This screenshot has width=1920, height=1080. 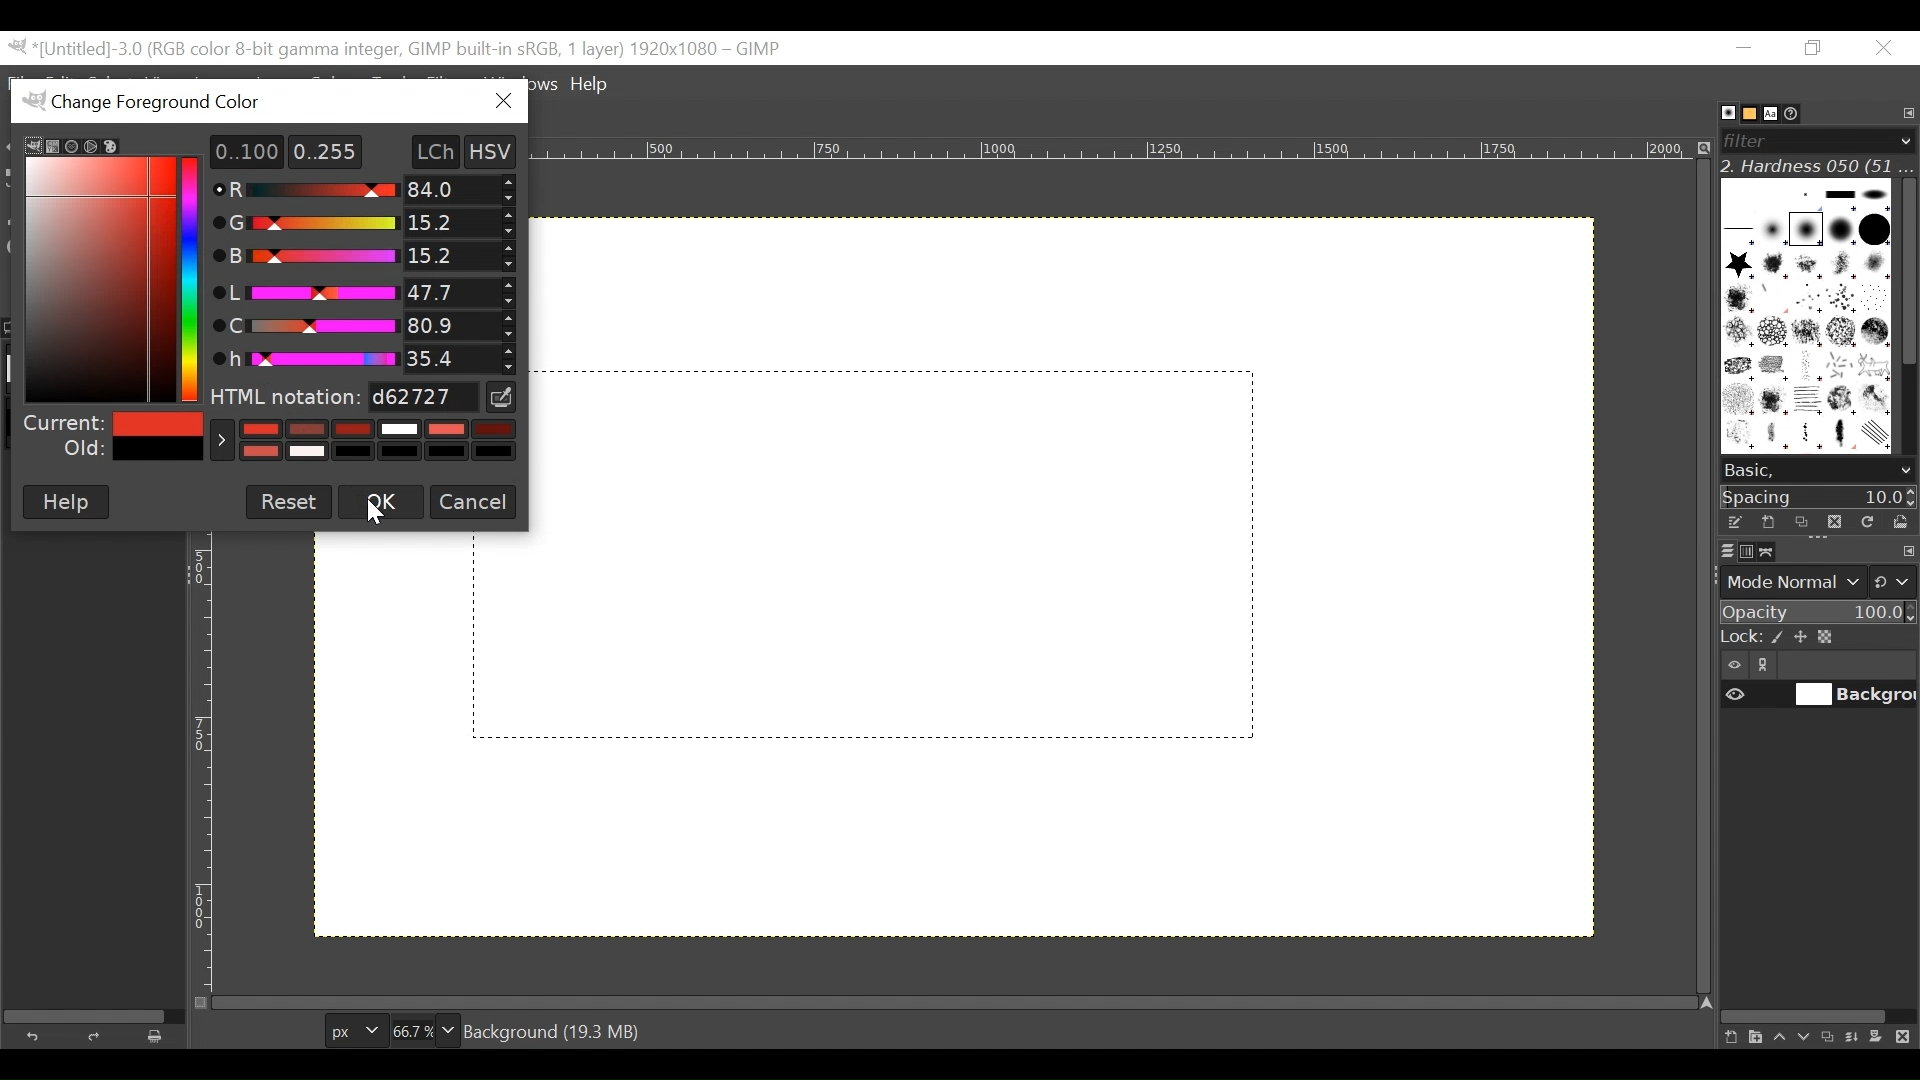 What do you see at coordinates (289, 500) in the screenshot?
I see `Reset ` at bounding box center [289, 500].